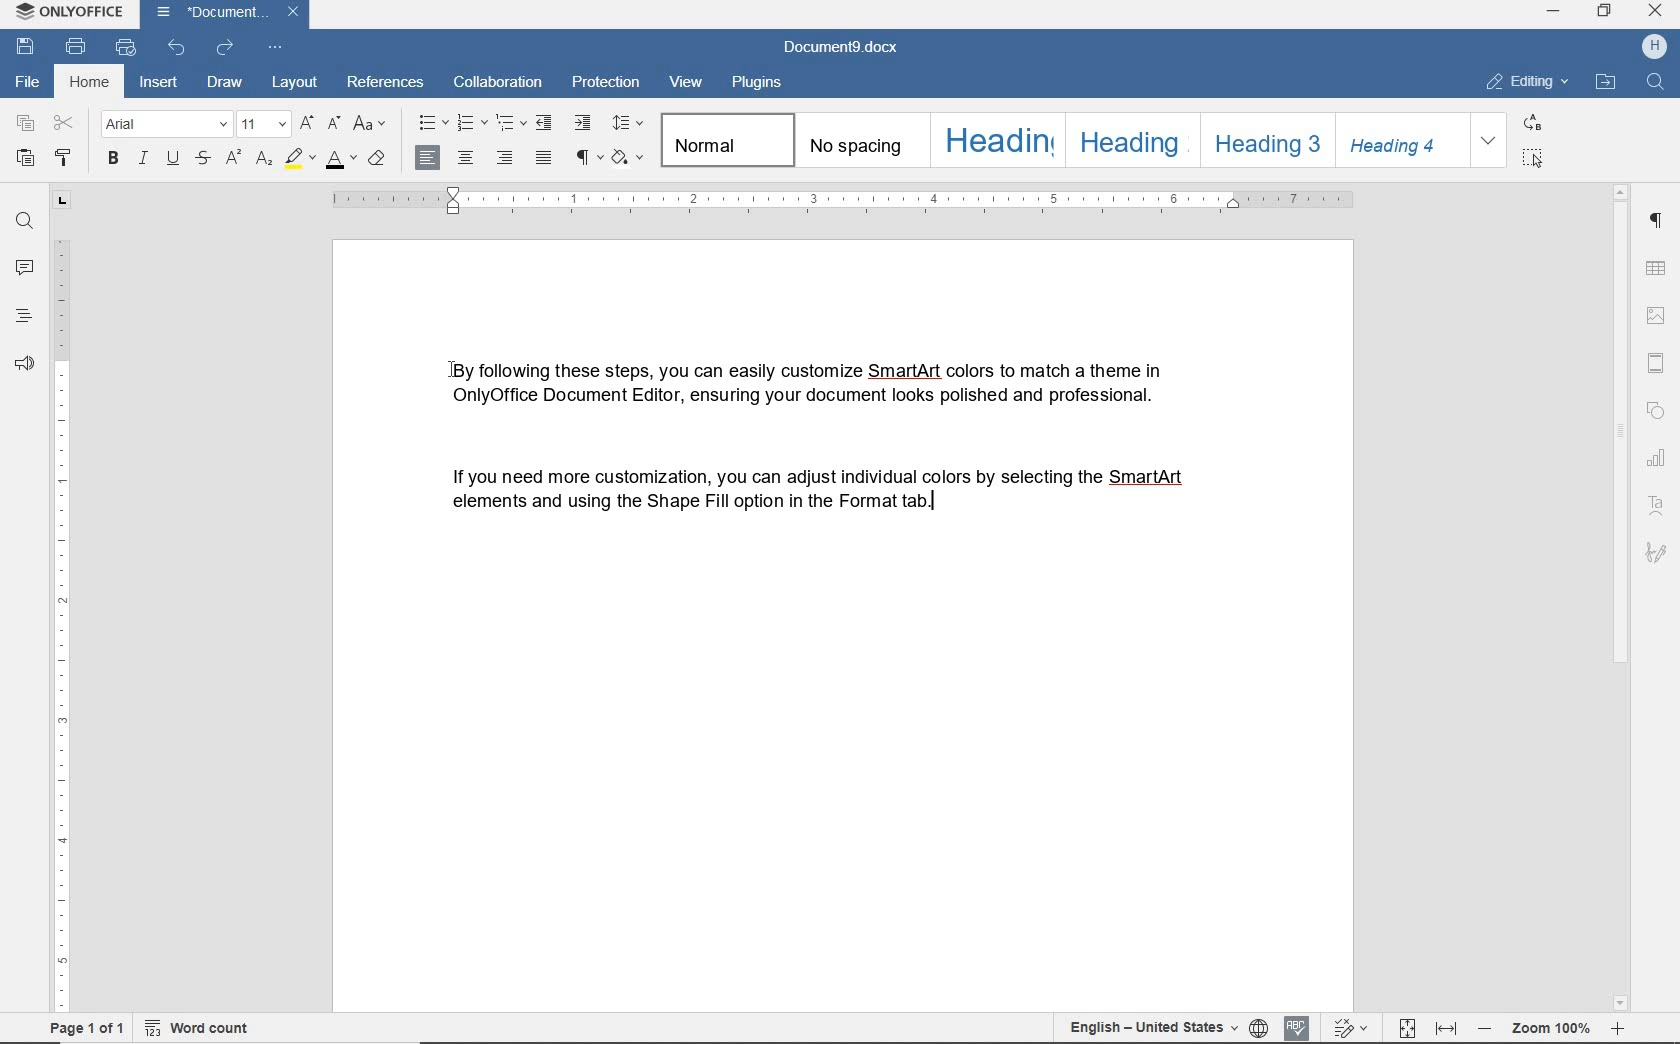 The height and width of the screenshot is (1044, 1680). Describe the element at coordinates (275, 47) in the screenshot. I see `customize quick access toolbar` at that location.